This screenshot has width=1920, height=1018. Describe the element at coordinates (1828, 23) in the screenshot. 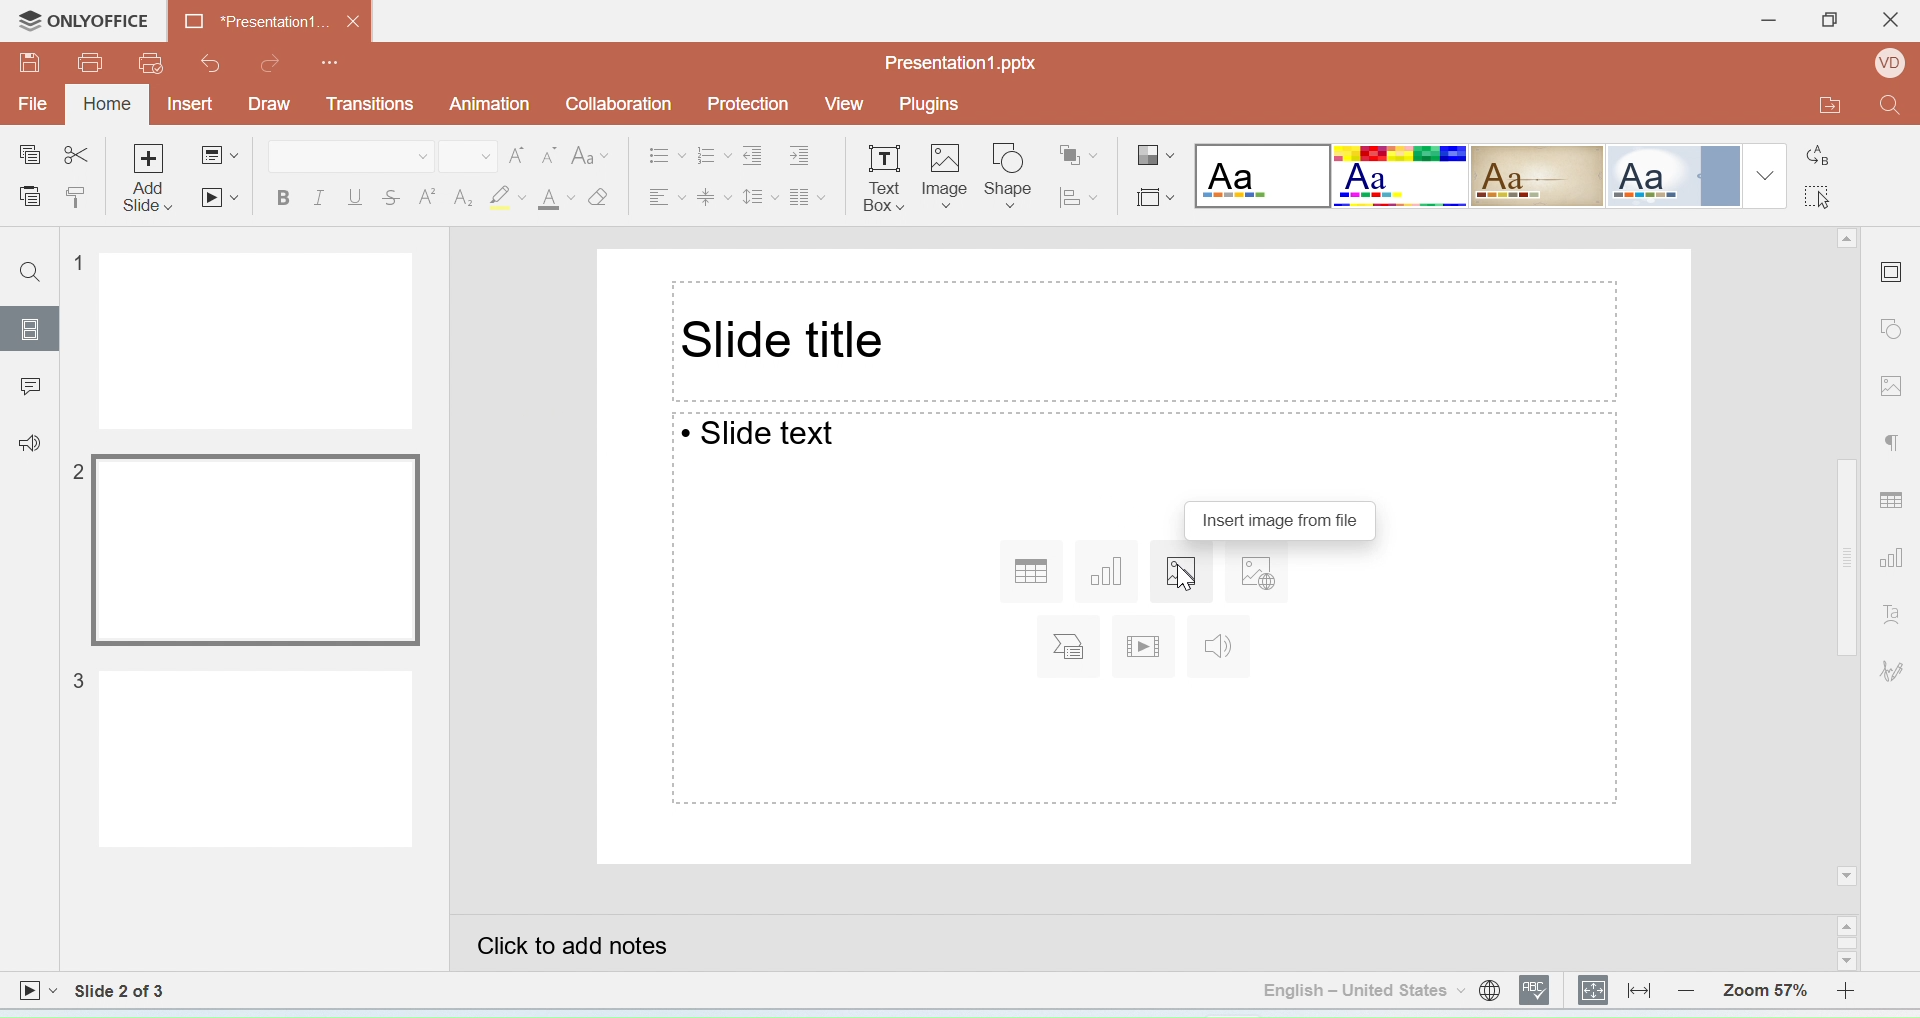

I see `Maximize` at that location.